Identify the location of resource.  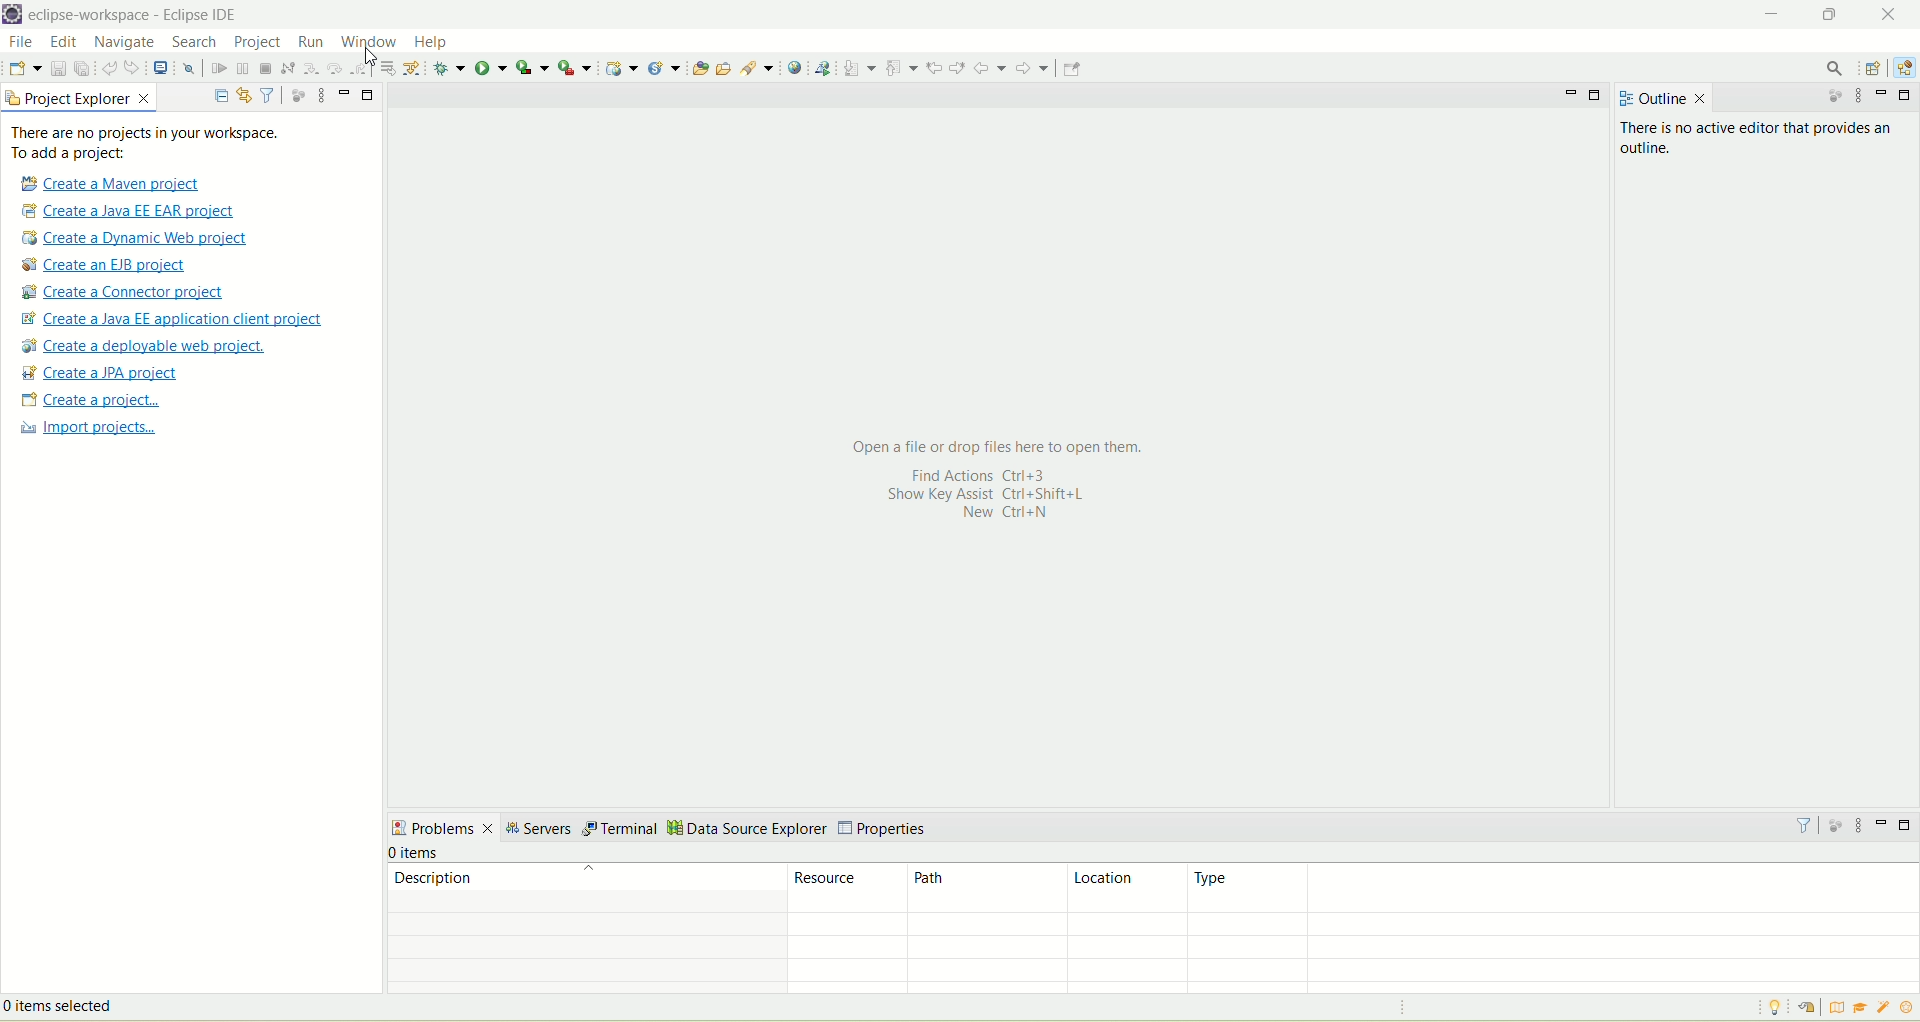
(850, 887).